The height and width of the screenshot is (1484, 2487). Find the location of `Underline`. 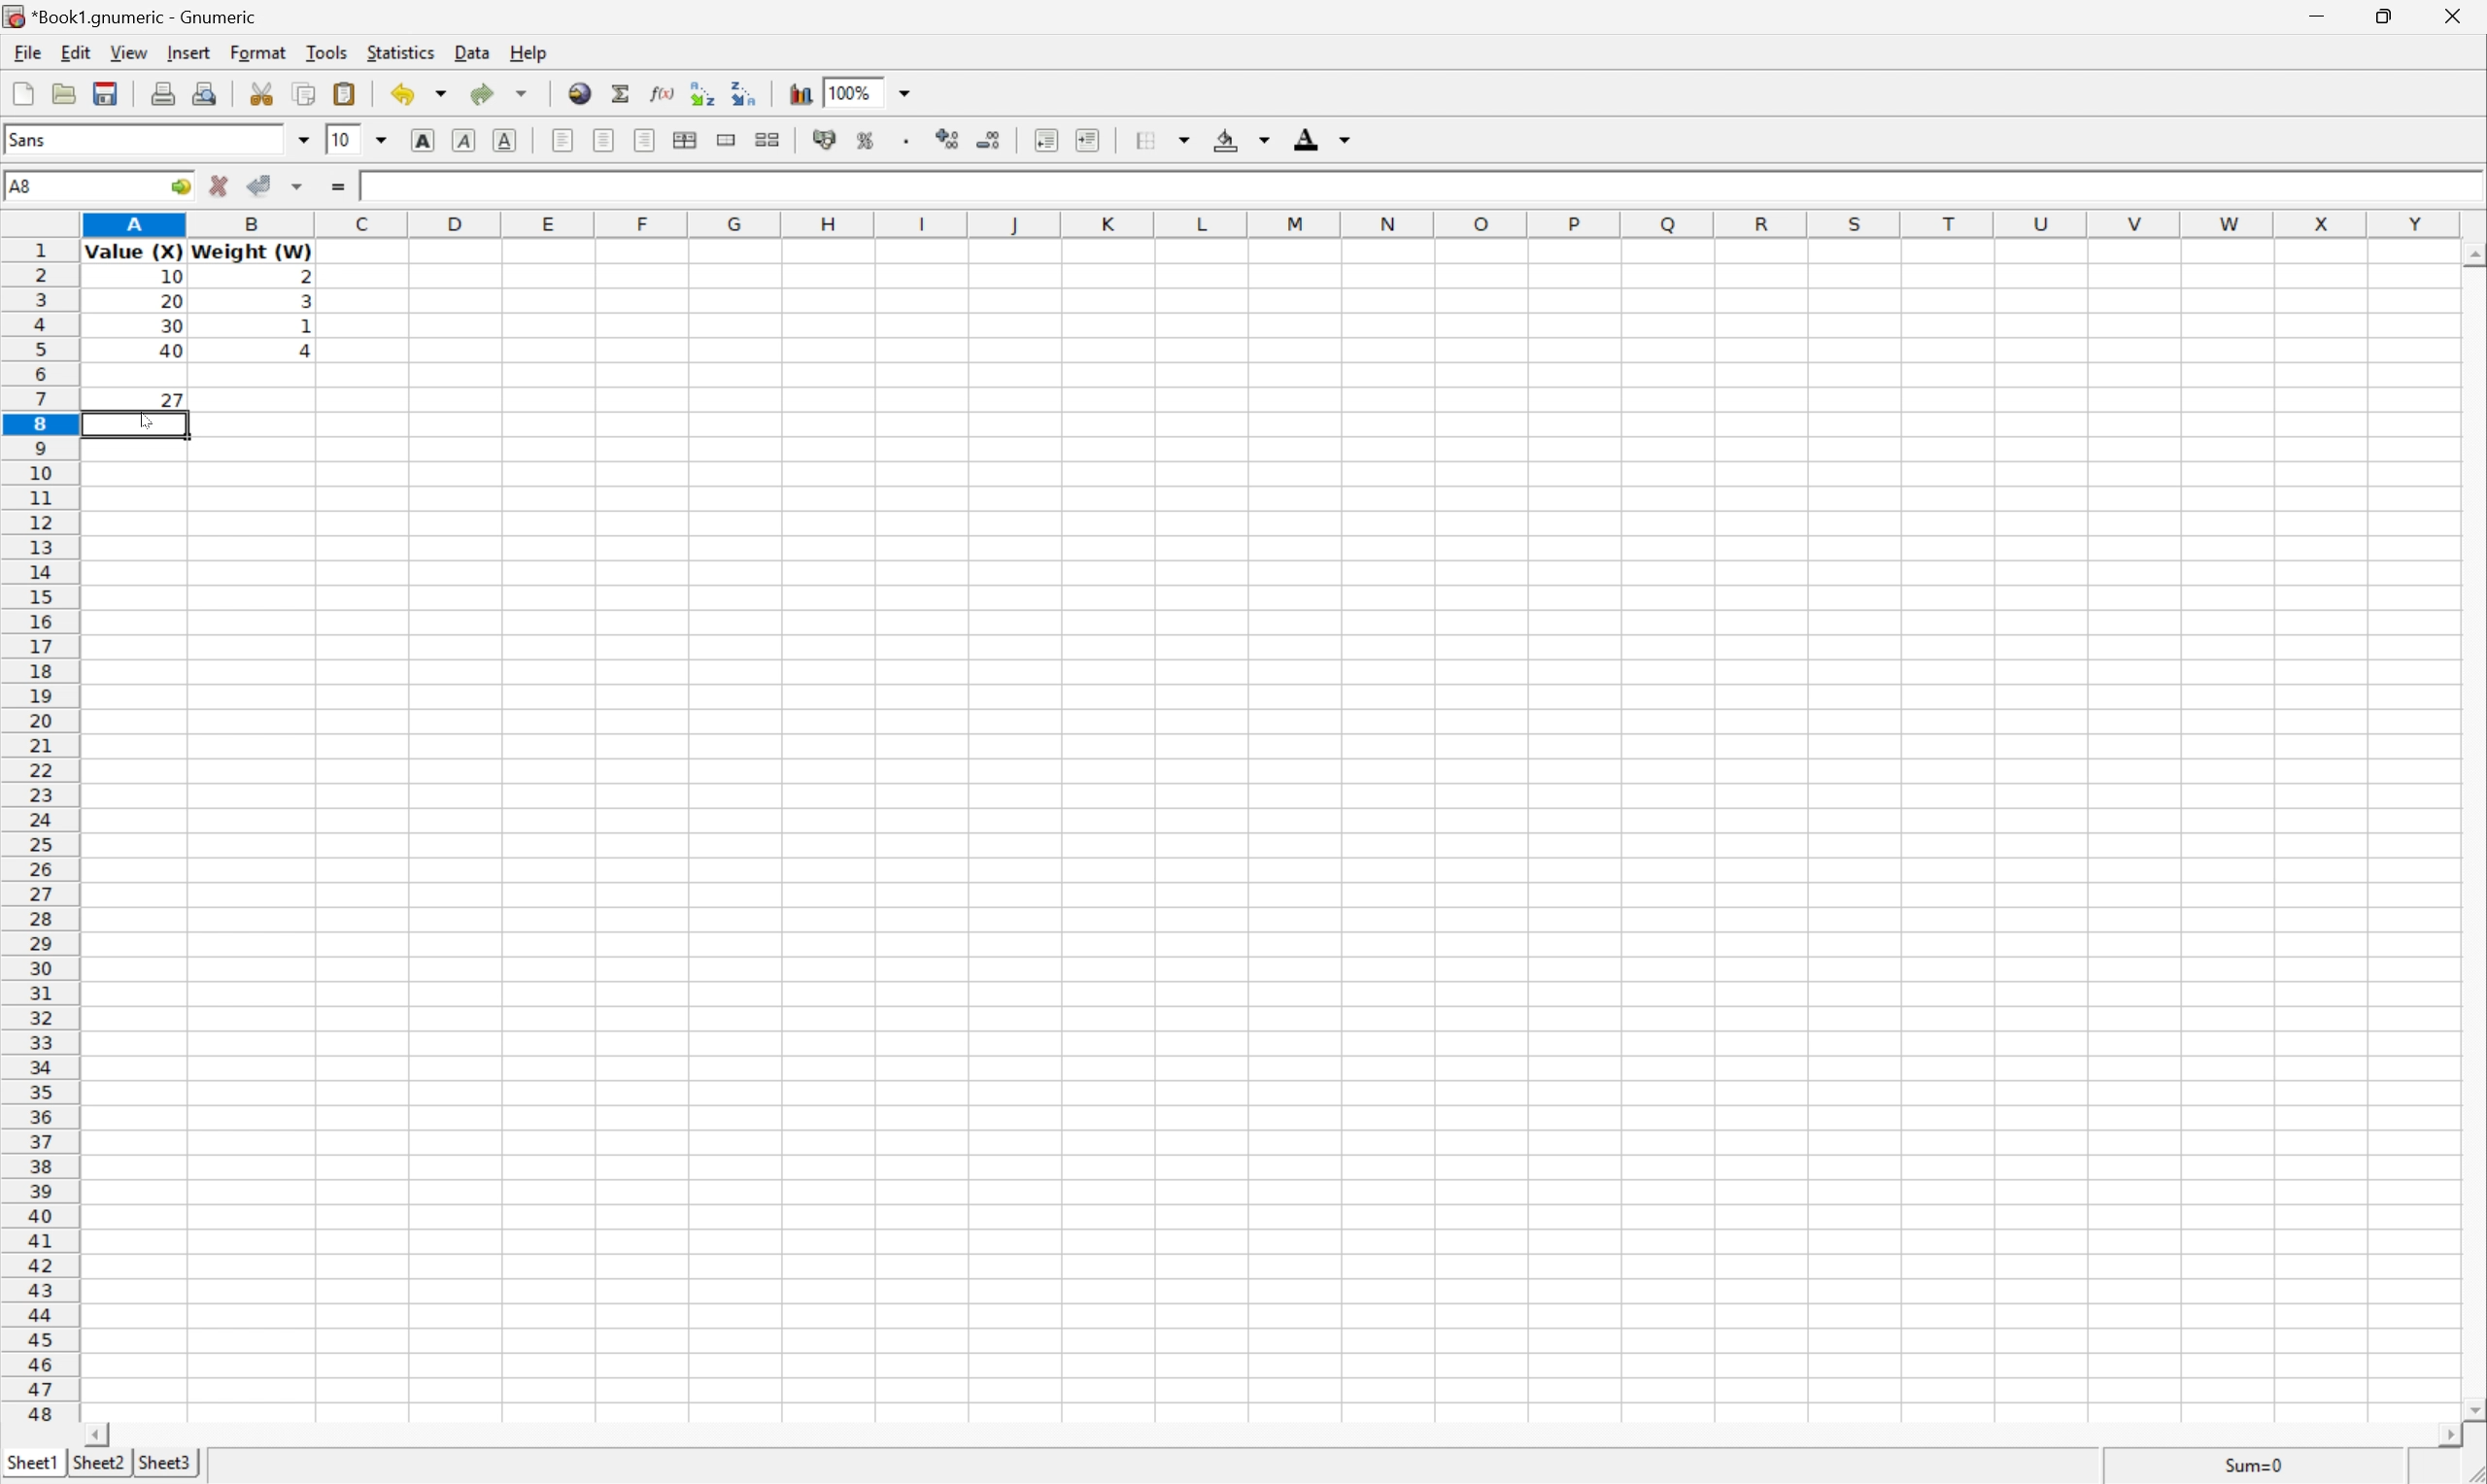

Underline is located at coordinates (508, 142).